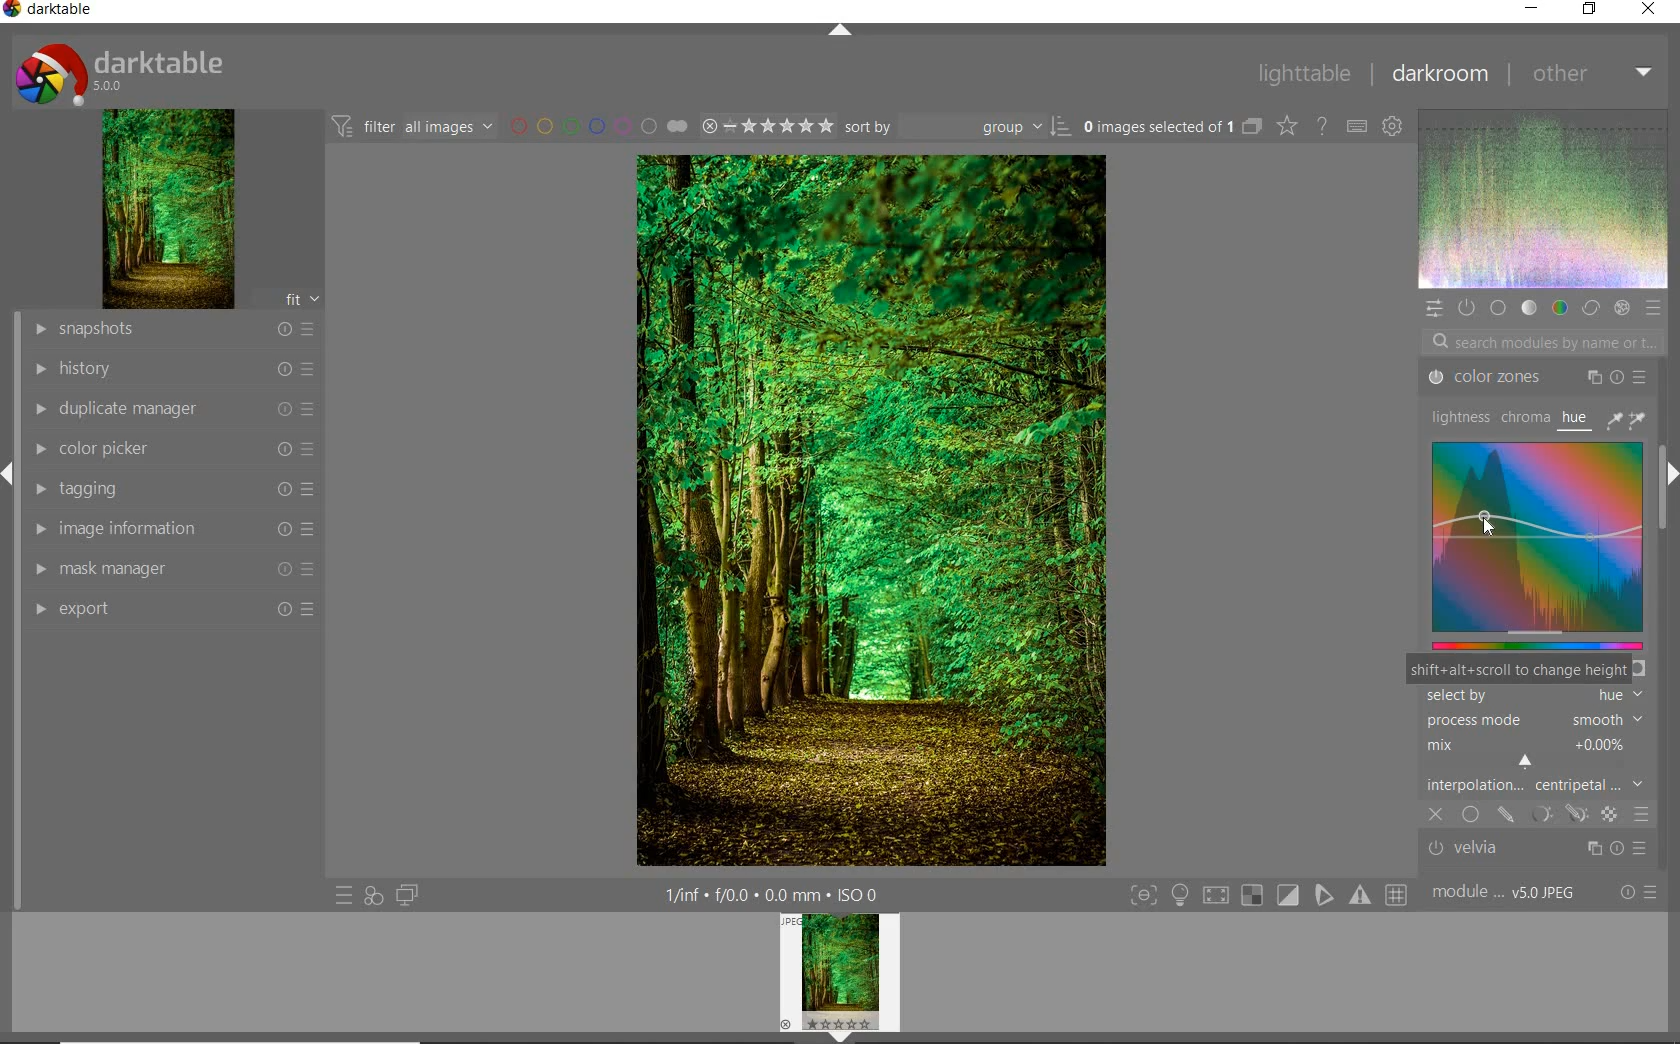 The height and width of the screenshot is (1044, 1680). I want to click on EFFECT, so click(1621, 307).